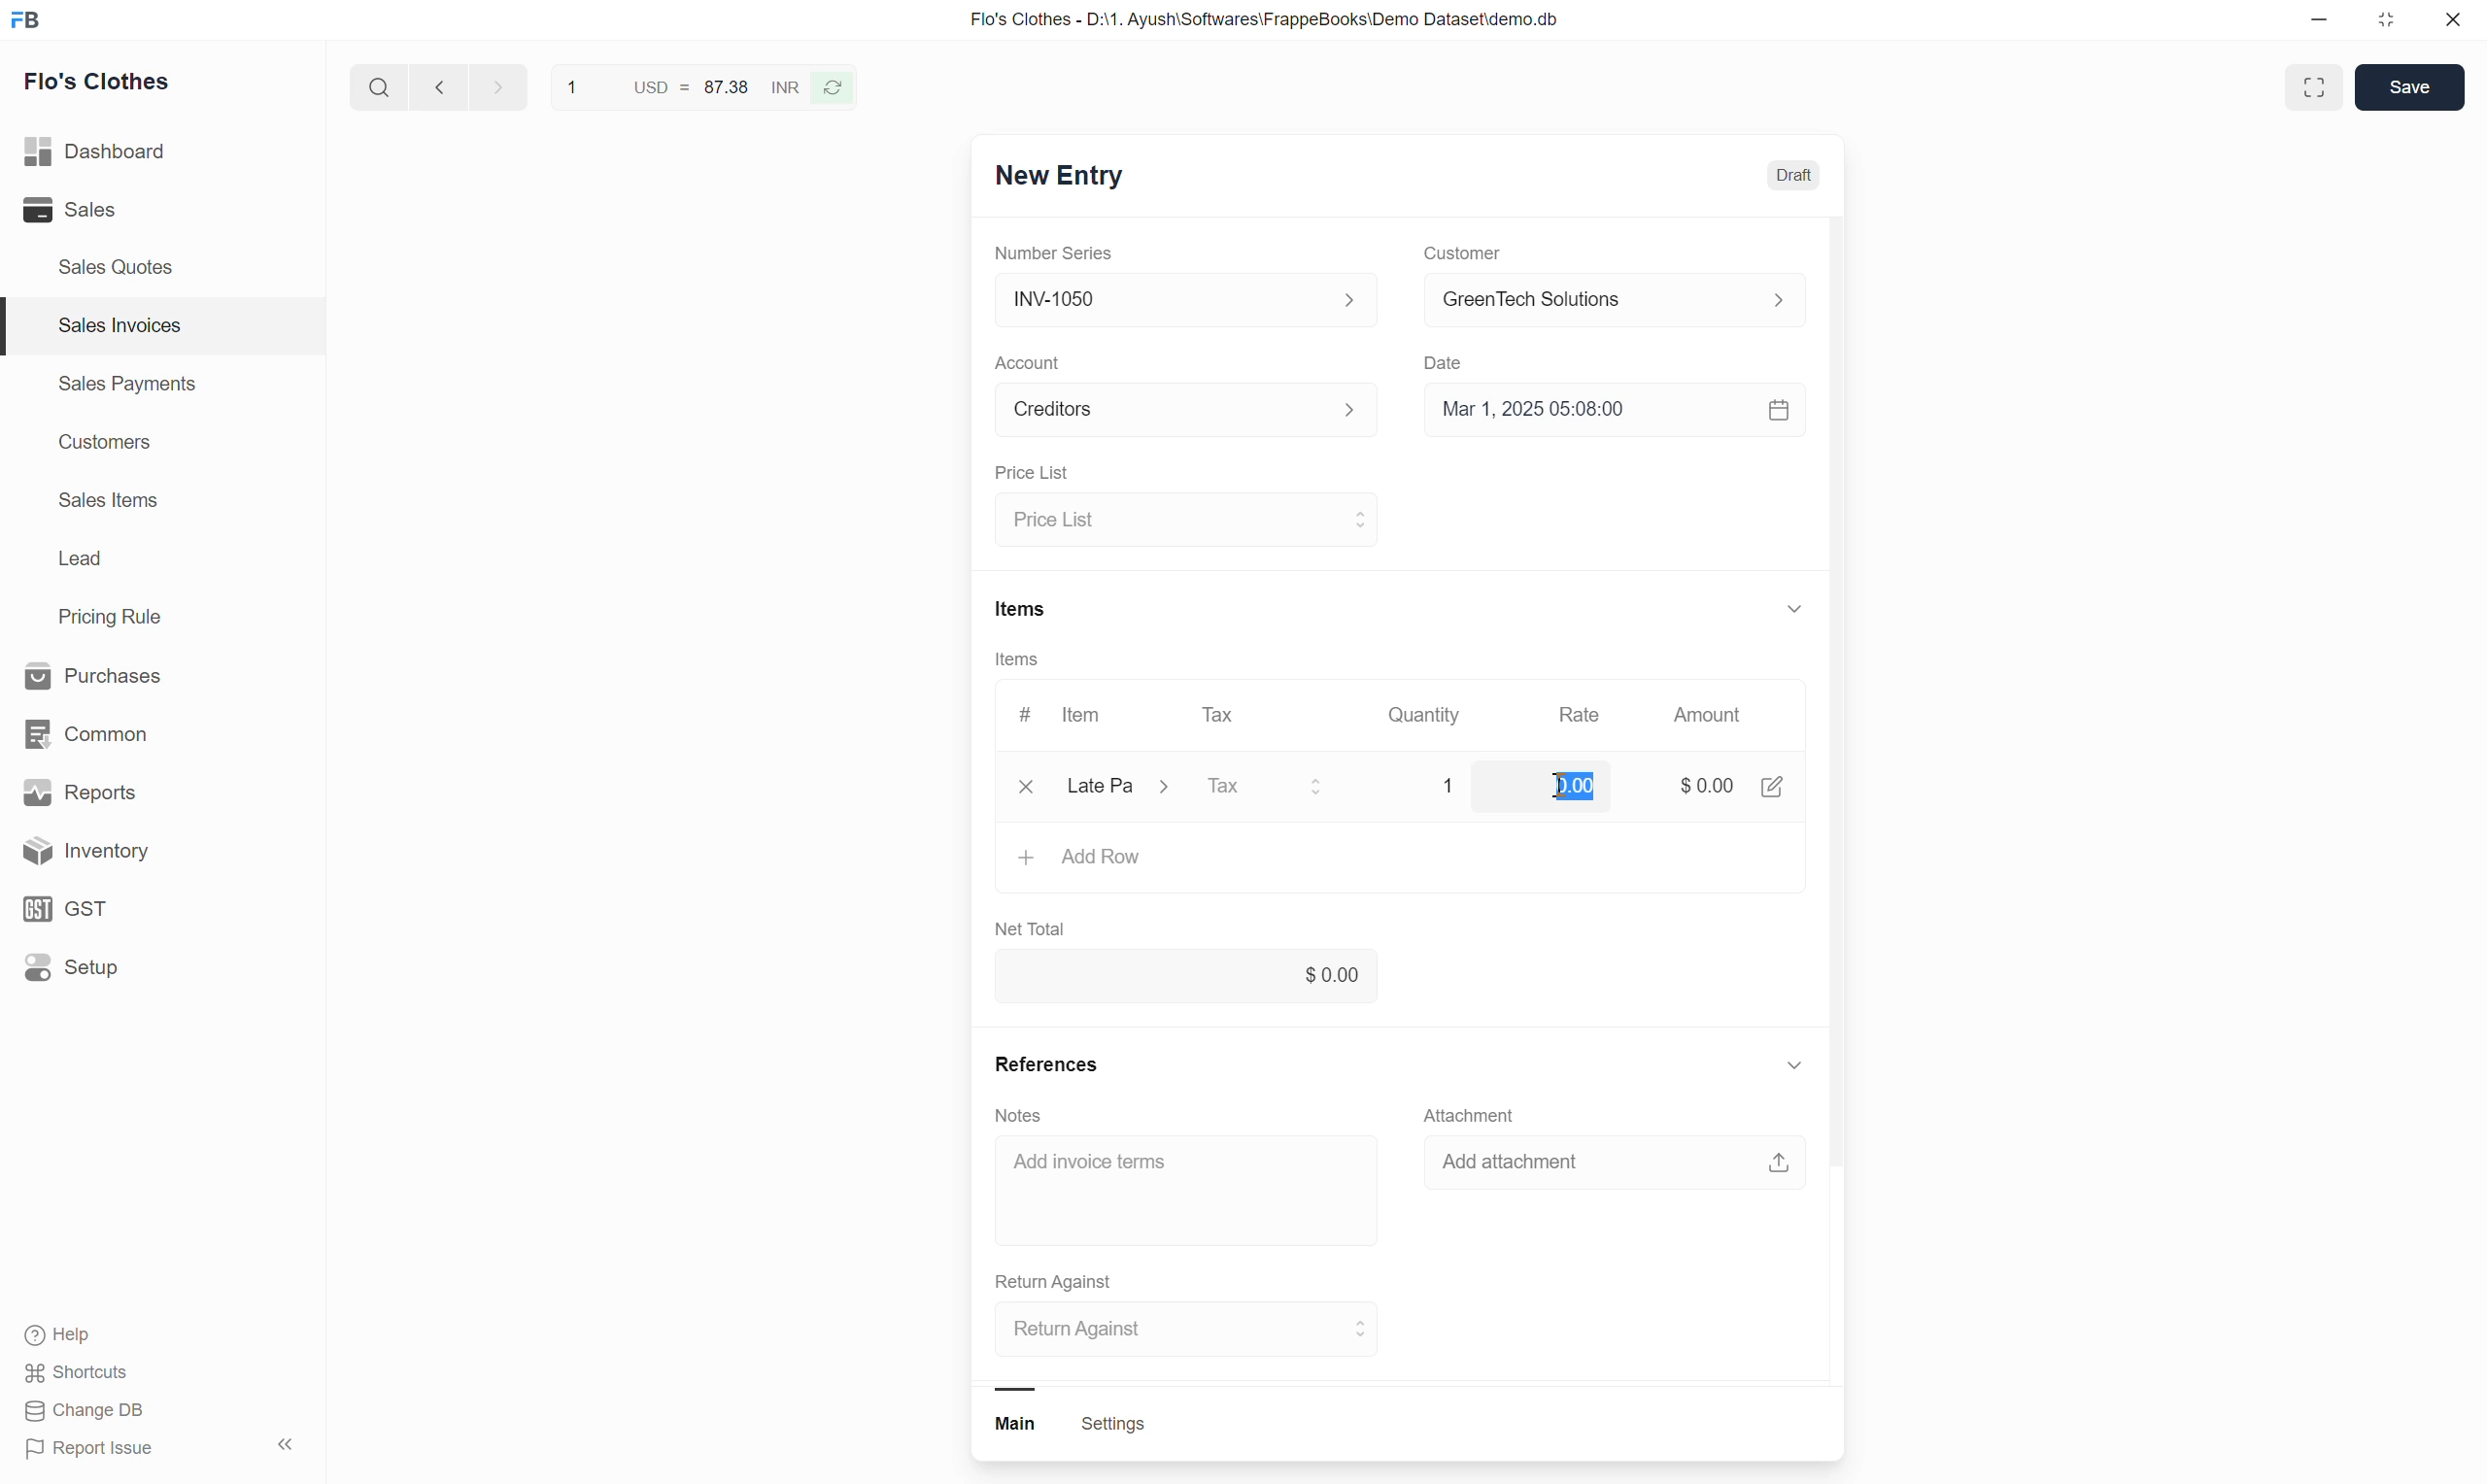 Image resolution: width=2487 pixels, height=1484 pixels. What do you see at coordinates (1024, 1427) in the screenshot?
I see `main` at bounding box center [1024, 1427].